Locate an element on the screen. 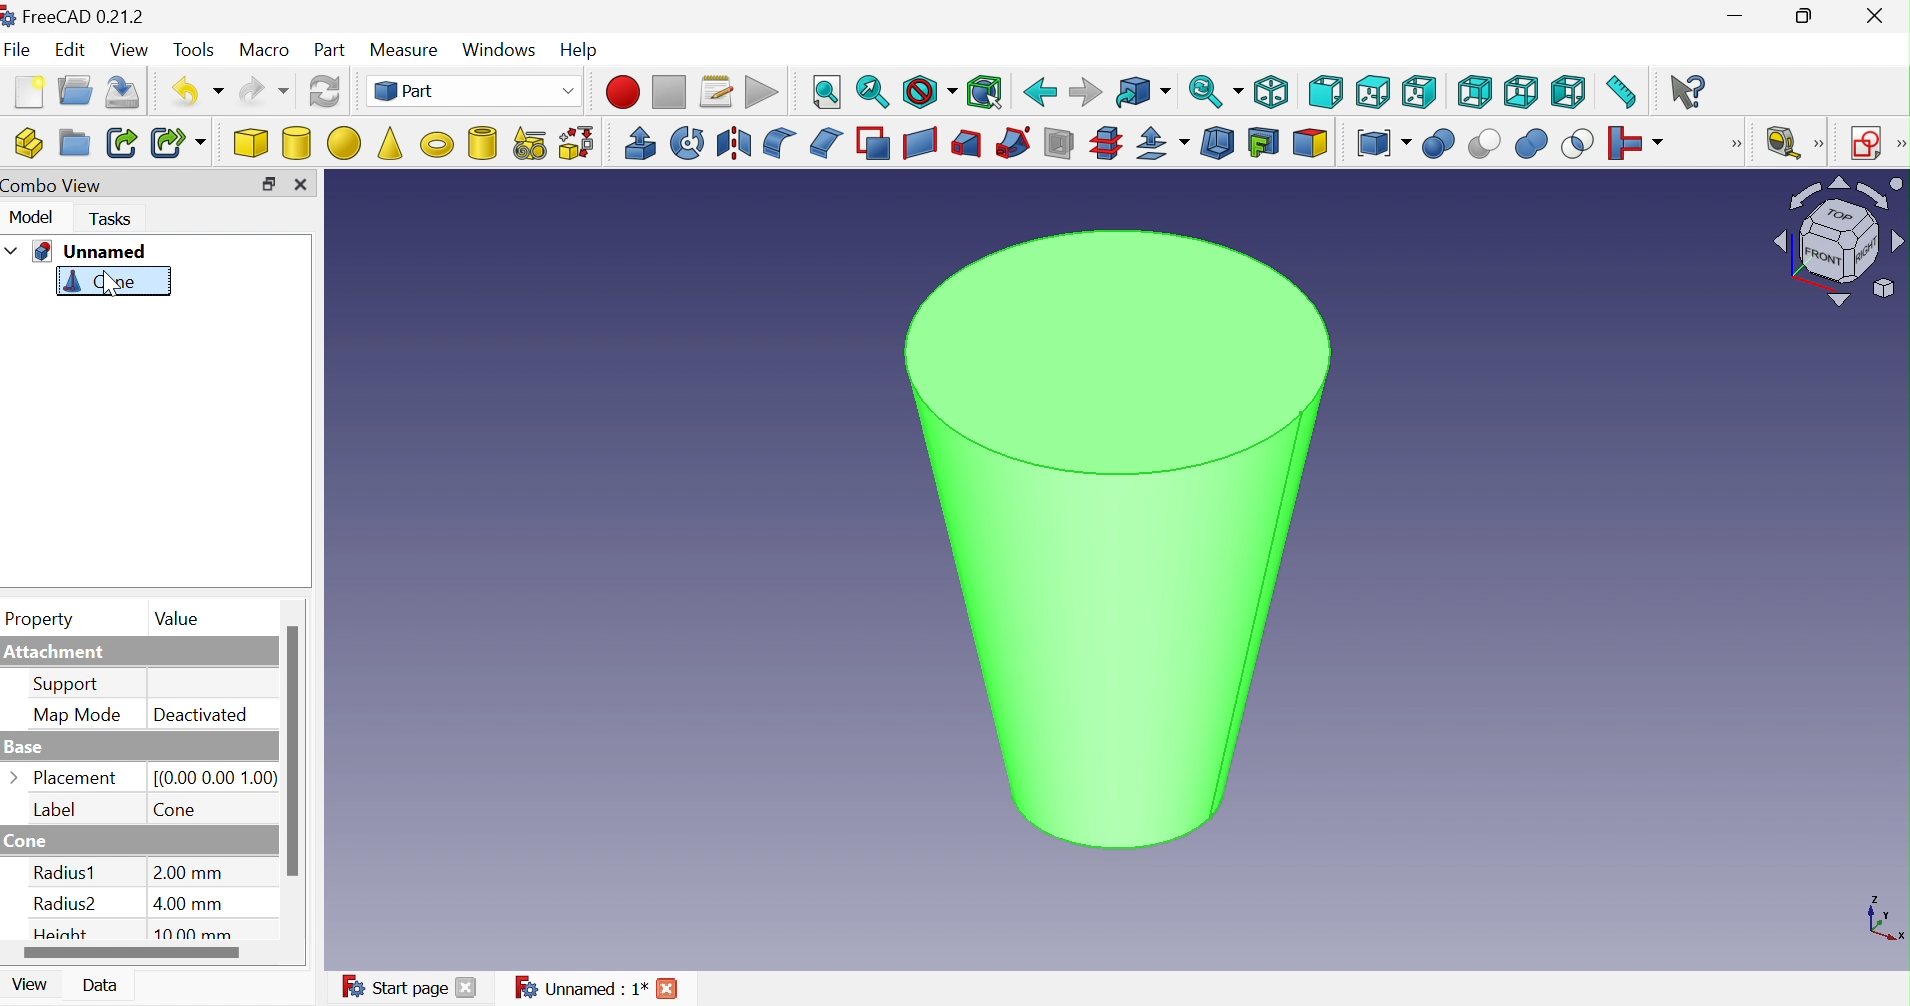  Measure liner is located at coordinates (1785, 142).